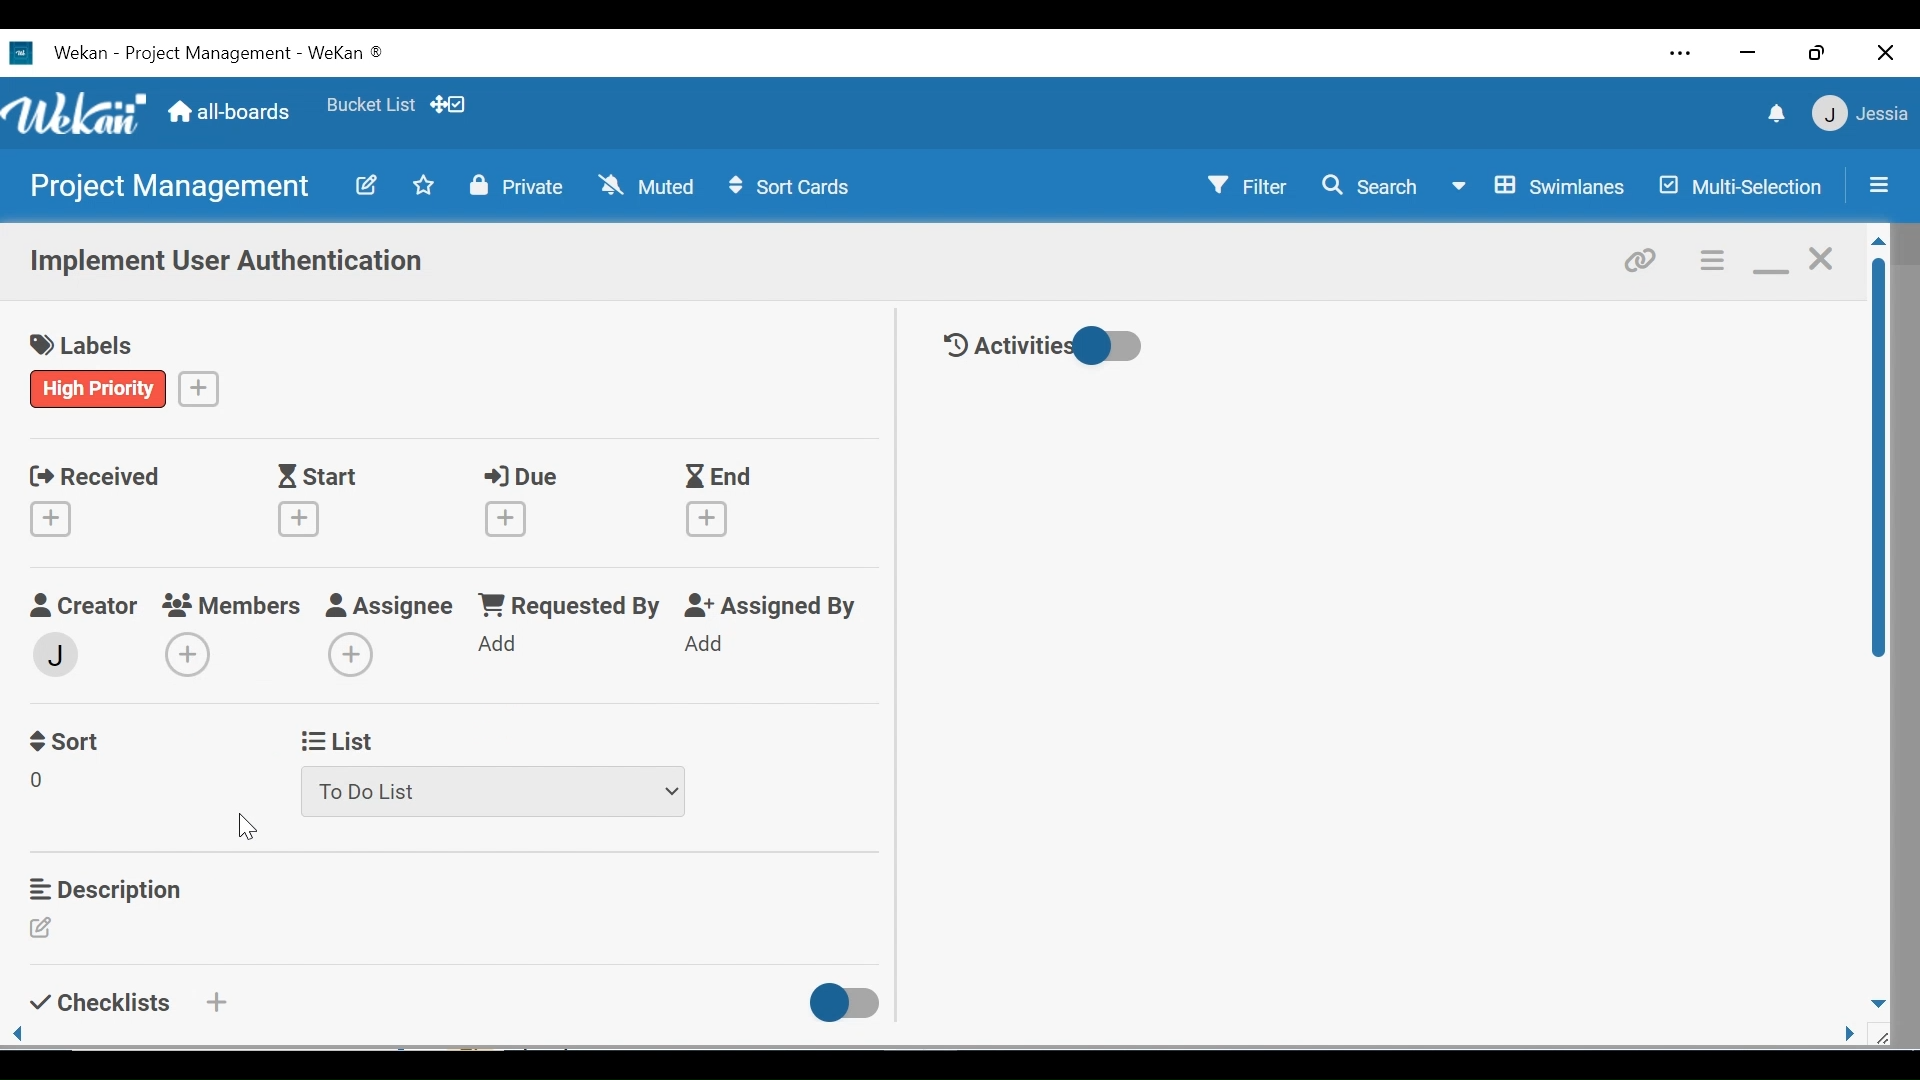 The height and width of the screenshot is (1080, 1920). What do you see at coordinates (232, 604) in the screenshot?
I see `Members` at bounding box center [232, 604].